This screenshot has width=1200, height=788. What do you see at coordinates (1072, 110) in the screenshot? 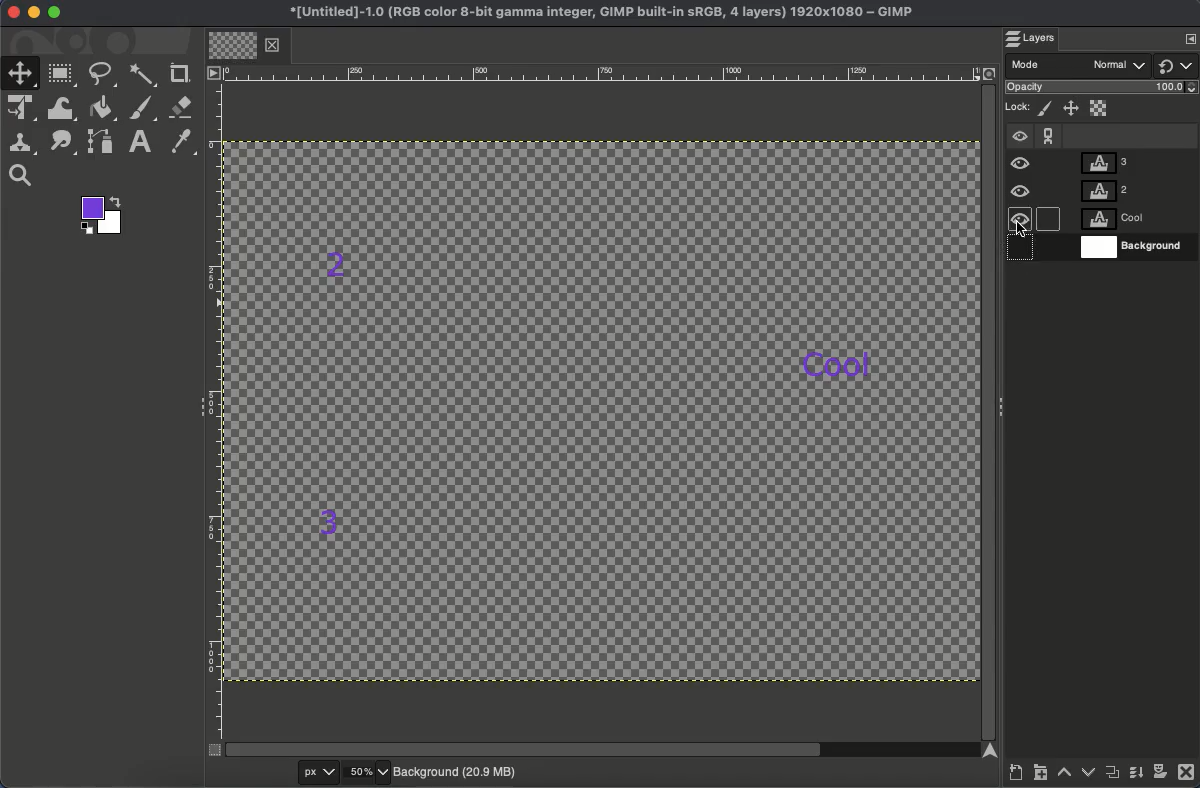
I see `Position and size` at bounding box center [1072, 110].